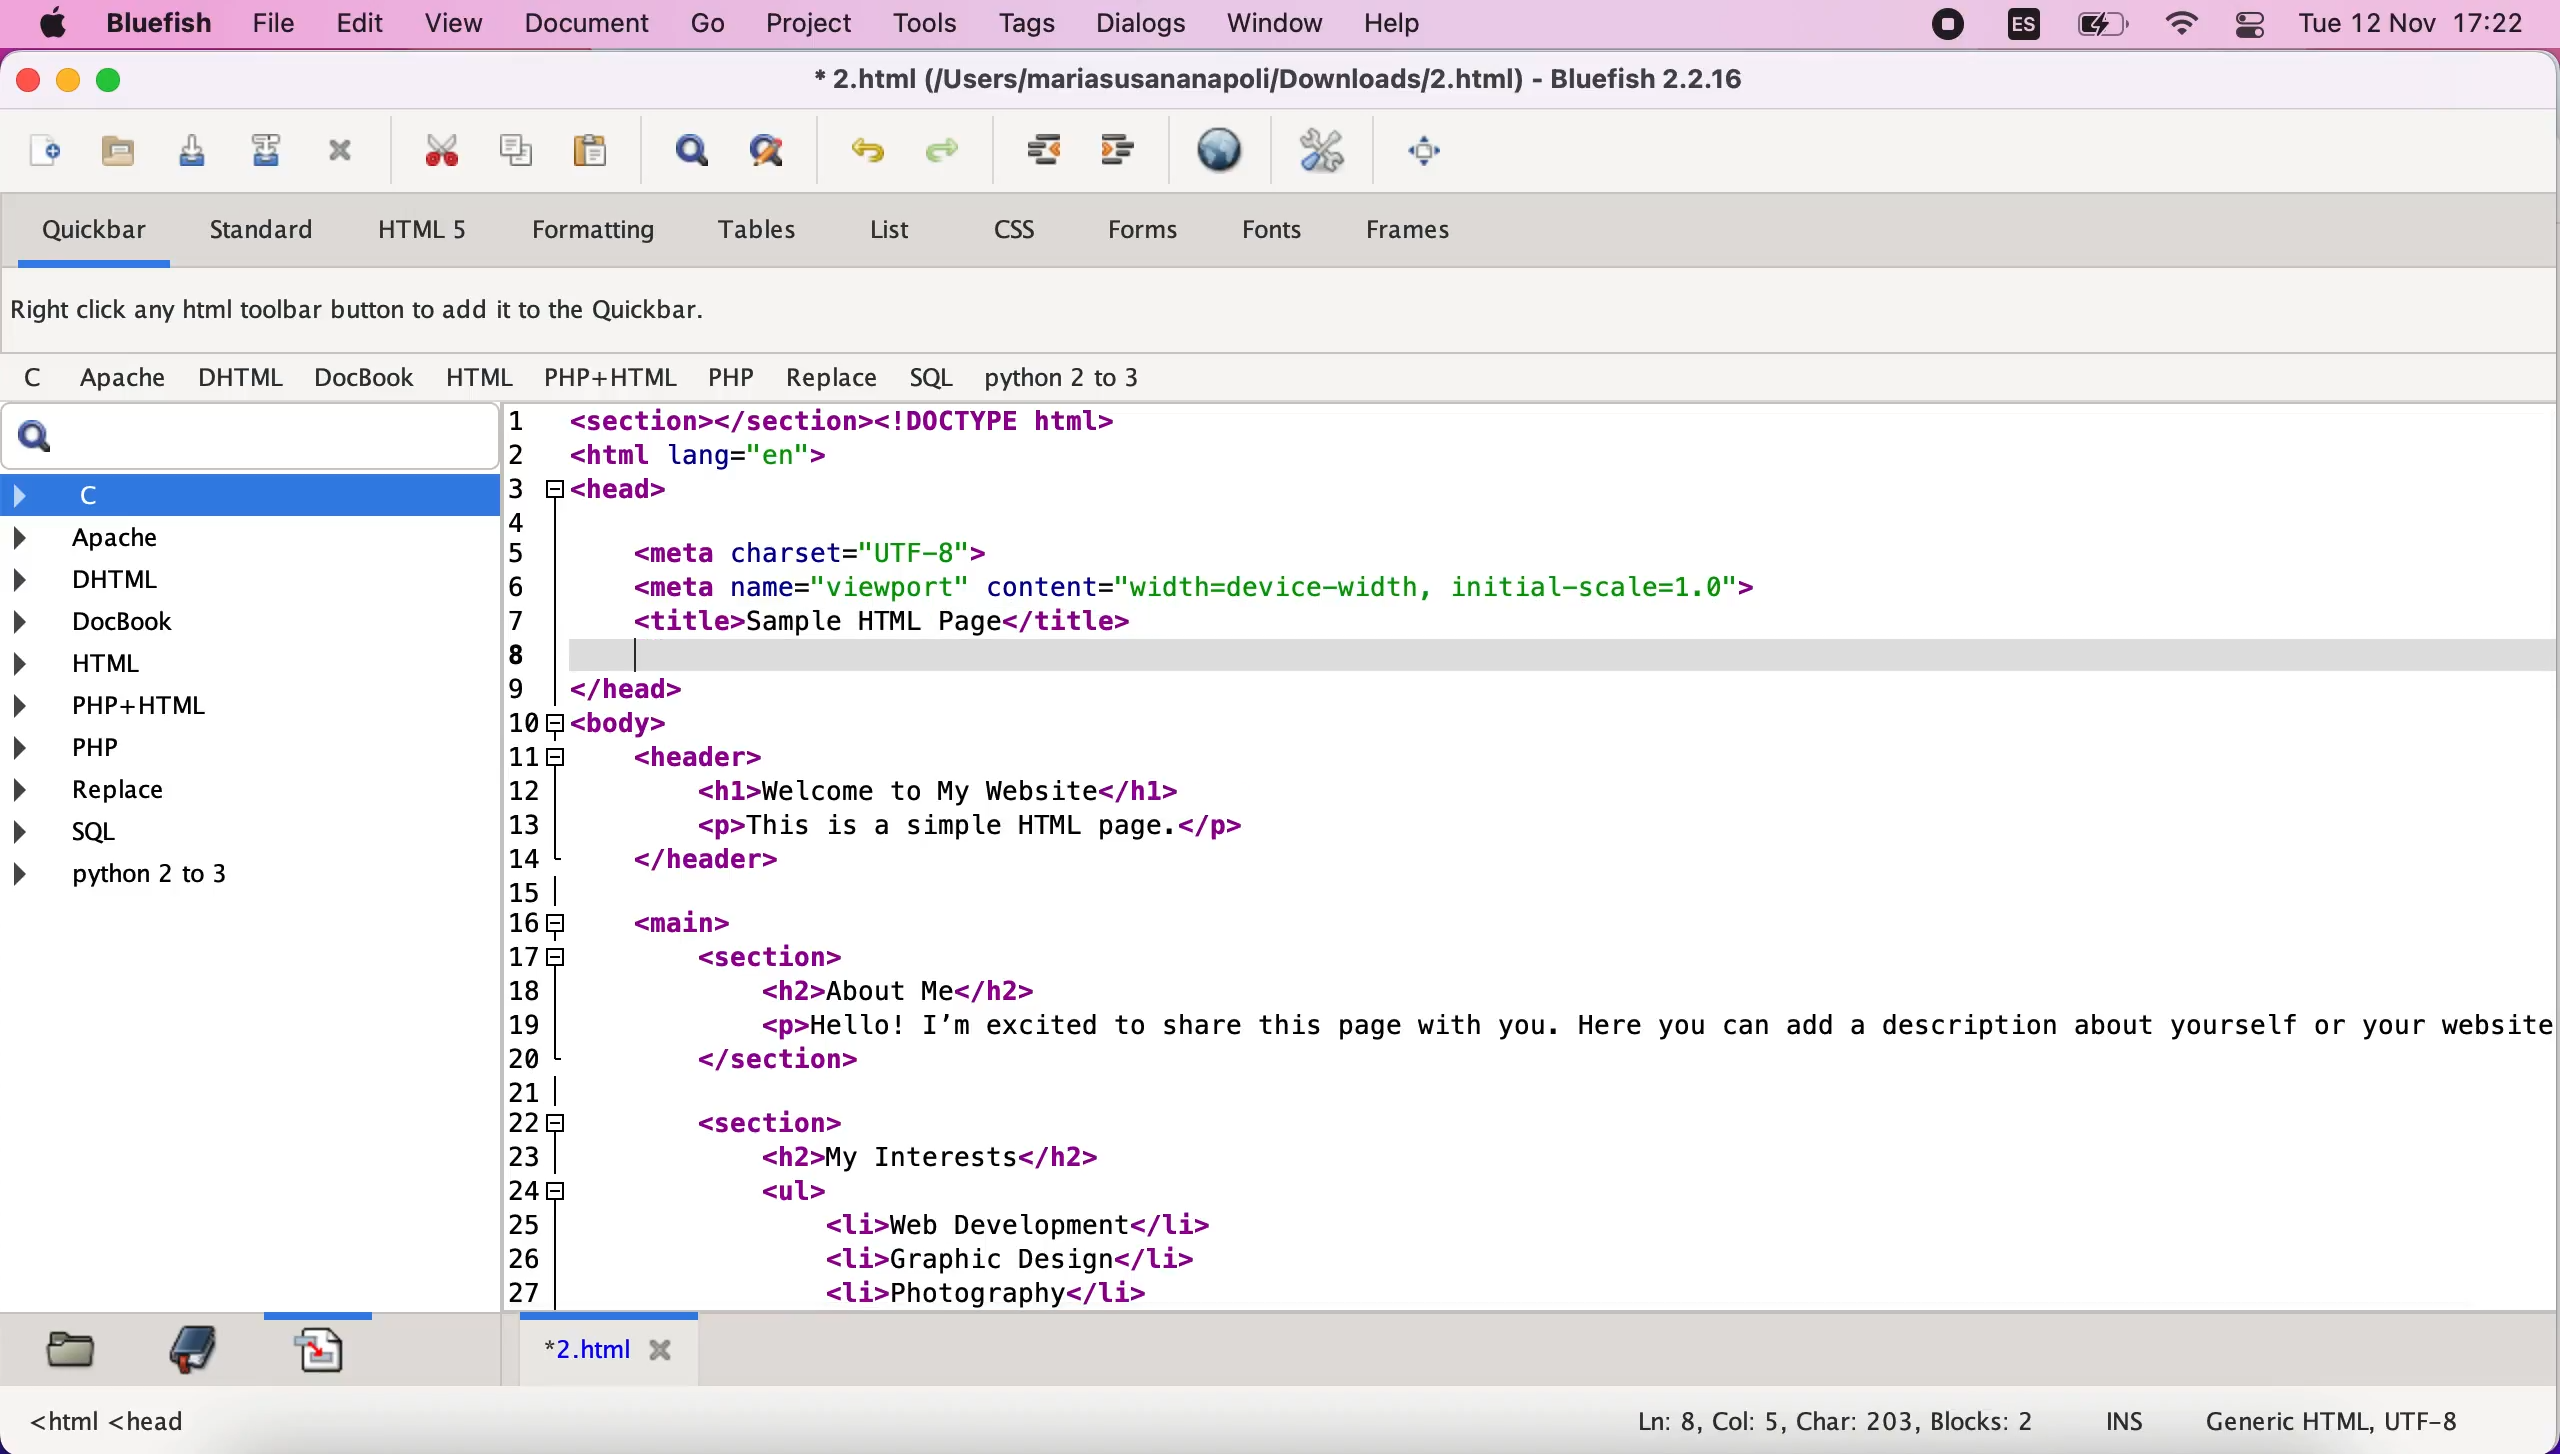  I want to click on edit, so click(365, 26).